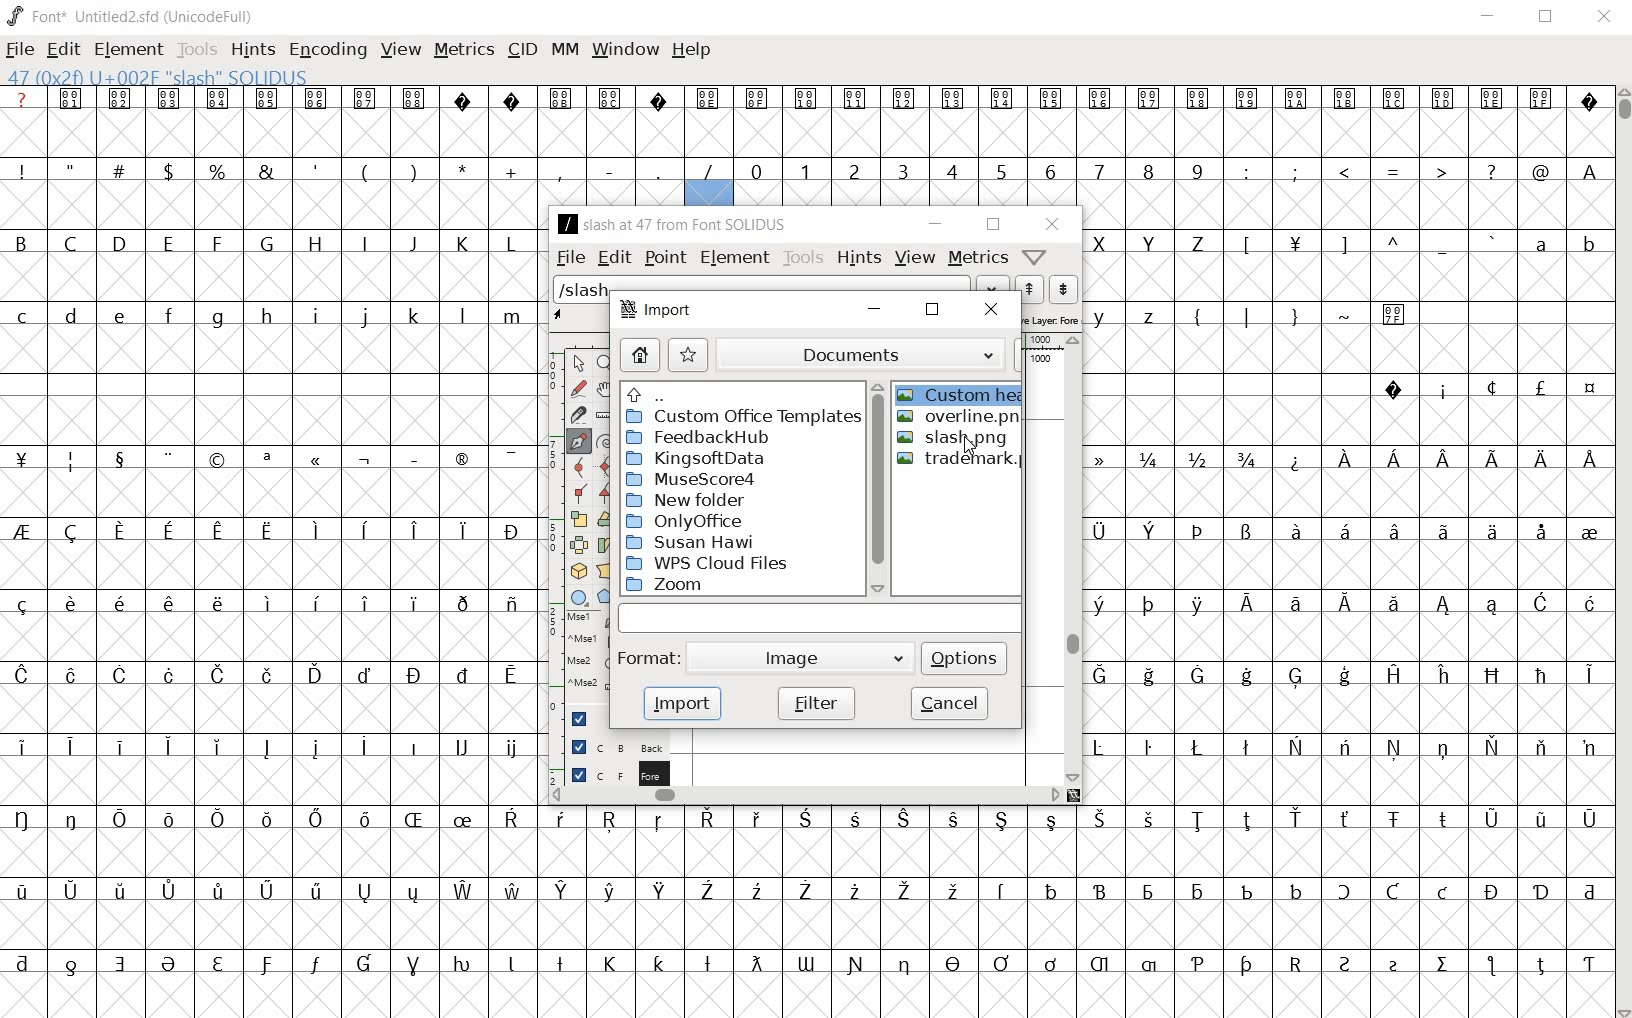 This screenshot has width=1632, height=1018. Describe the element at coordinates (576, 417) in the screenshot. I see `cut splines in two` at that location.